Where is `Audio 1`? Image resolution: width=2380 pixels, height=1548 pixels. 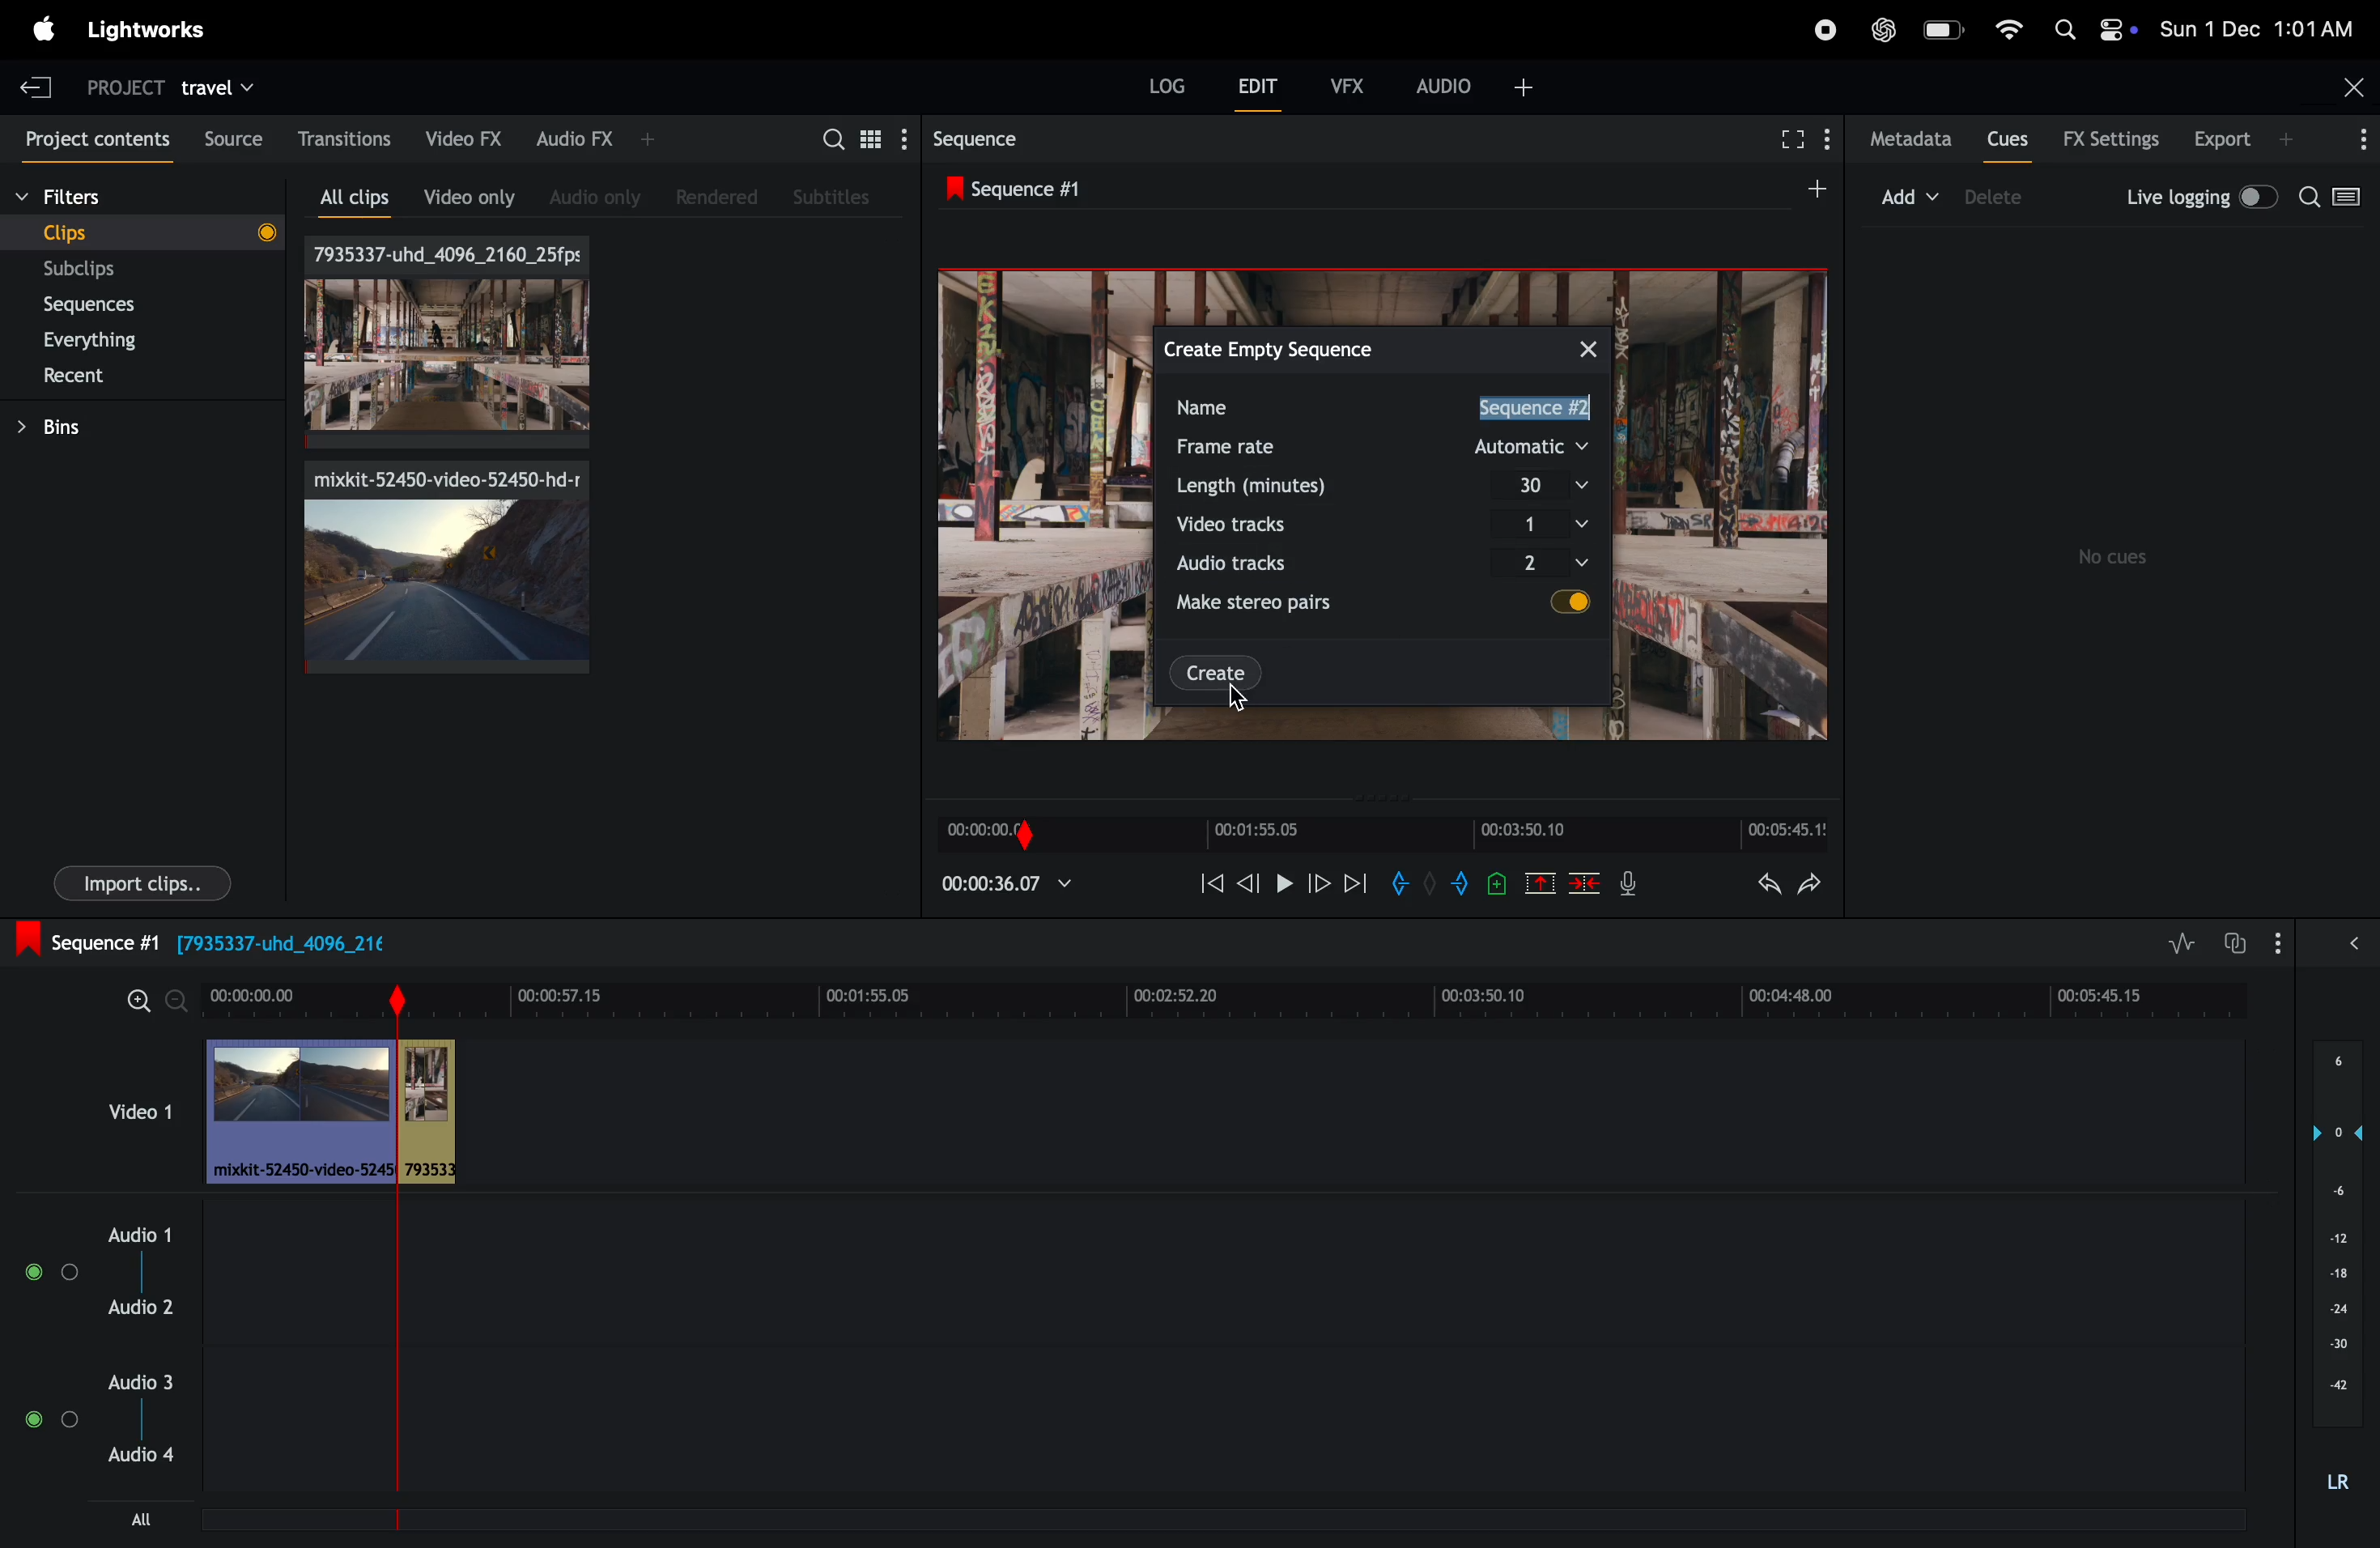
Audio 1 is located at coordinates (143, 1231).